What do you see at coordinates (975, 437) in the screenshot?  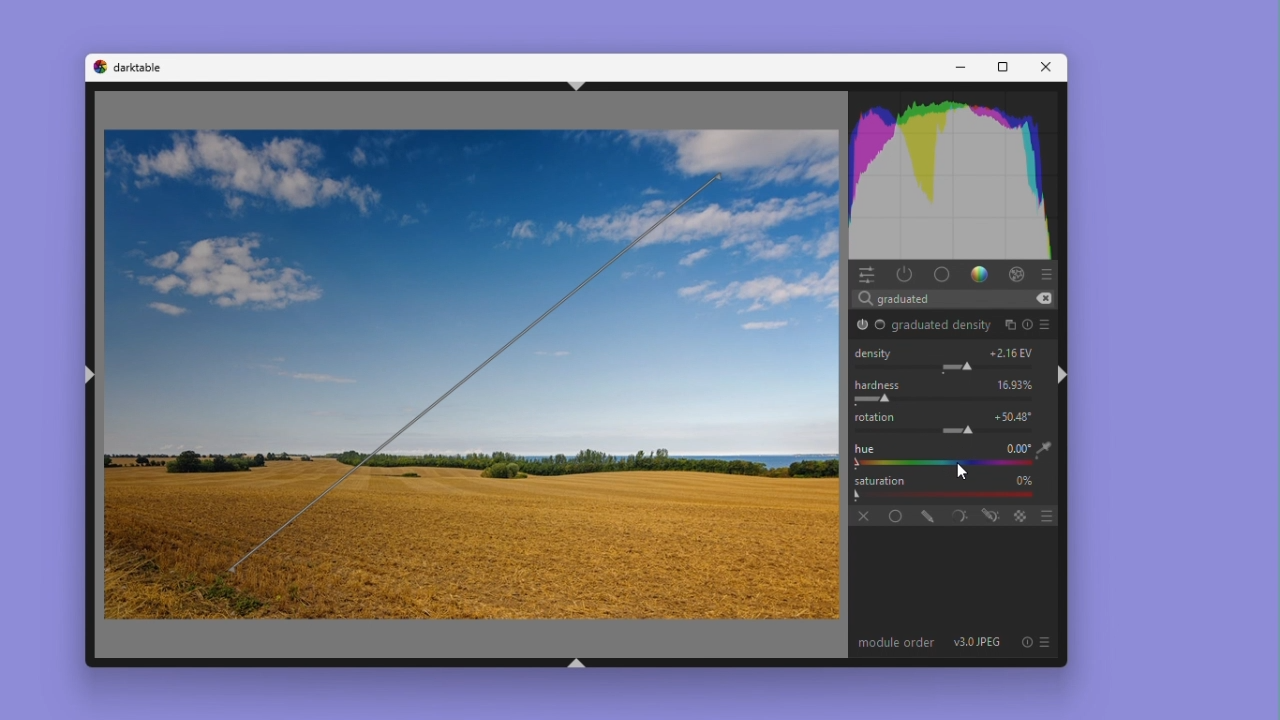 I see `Mouse cursor` at bounding box center [975, 437].